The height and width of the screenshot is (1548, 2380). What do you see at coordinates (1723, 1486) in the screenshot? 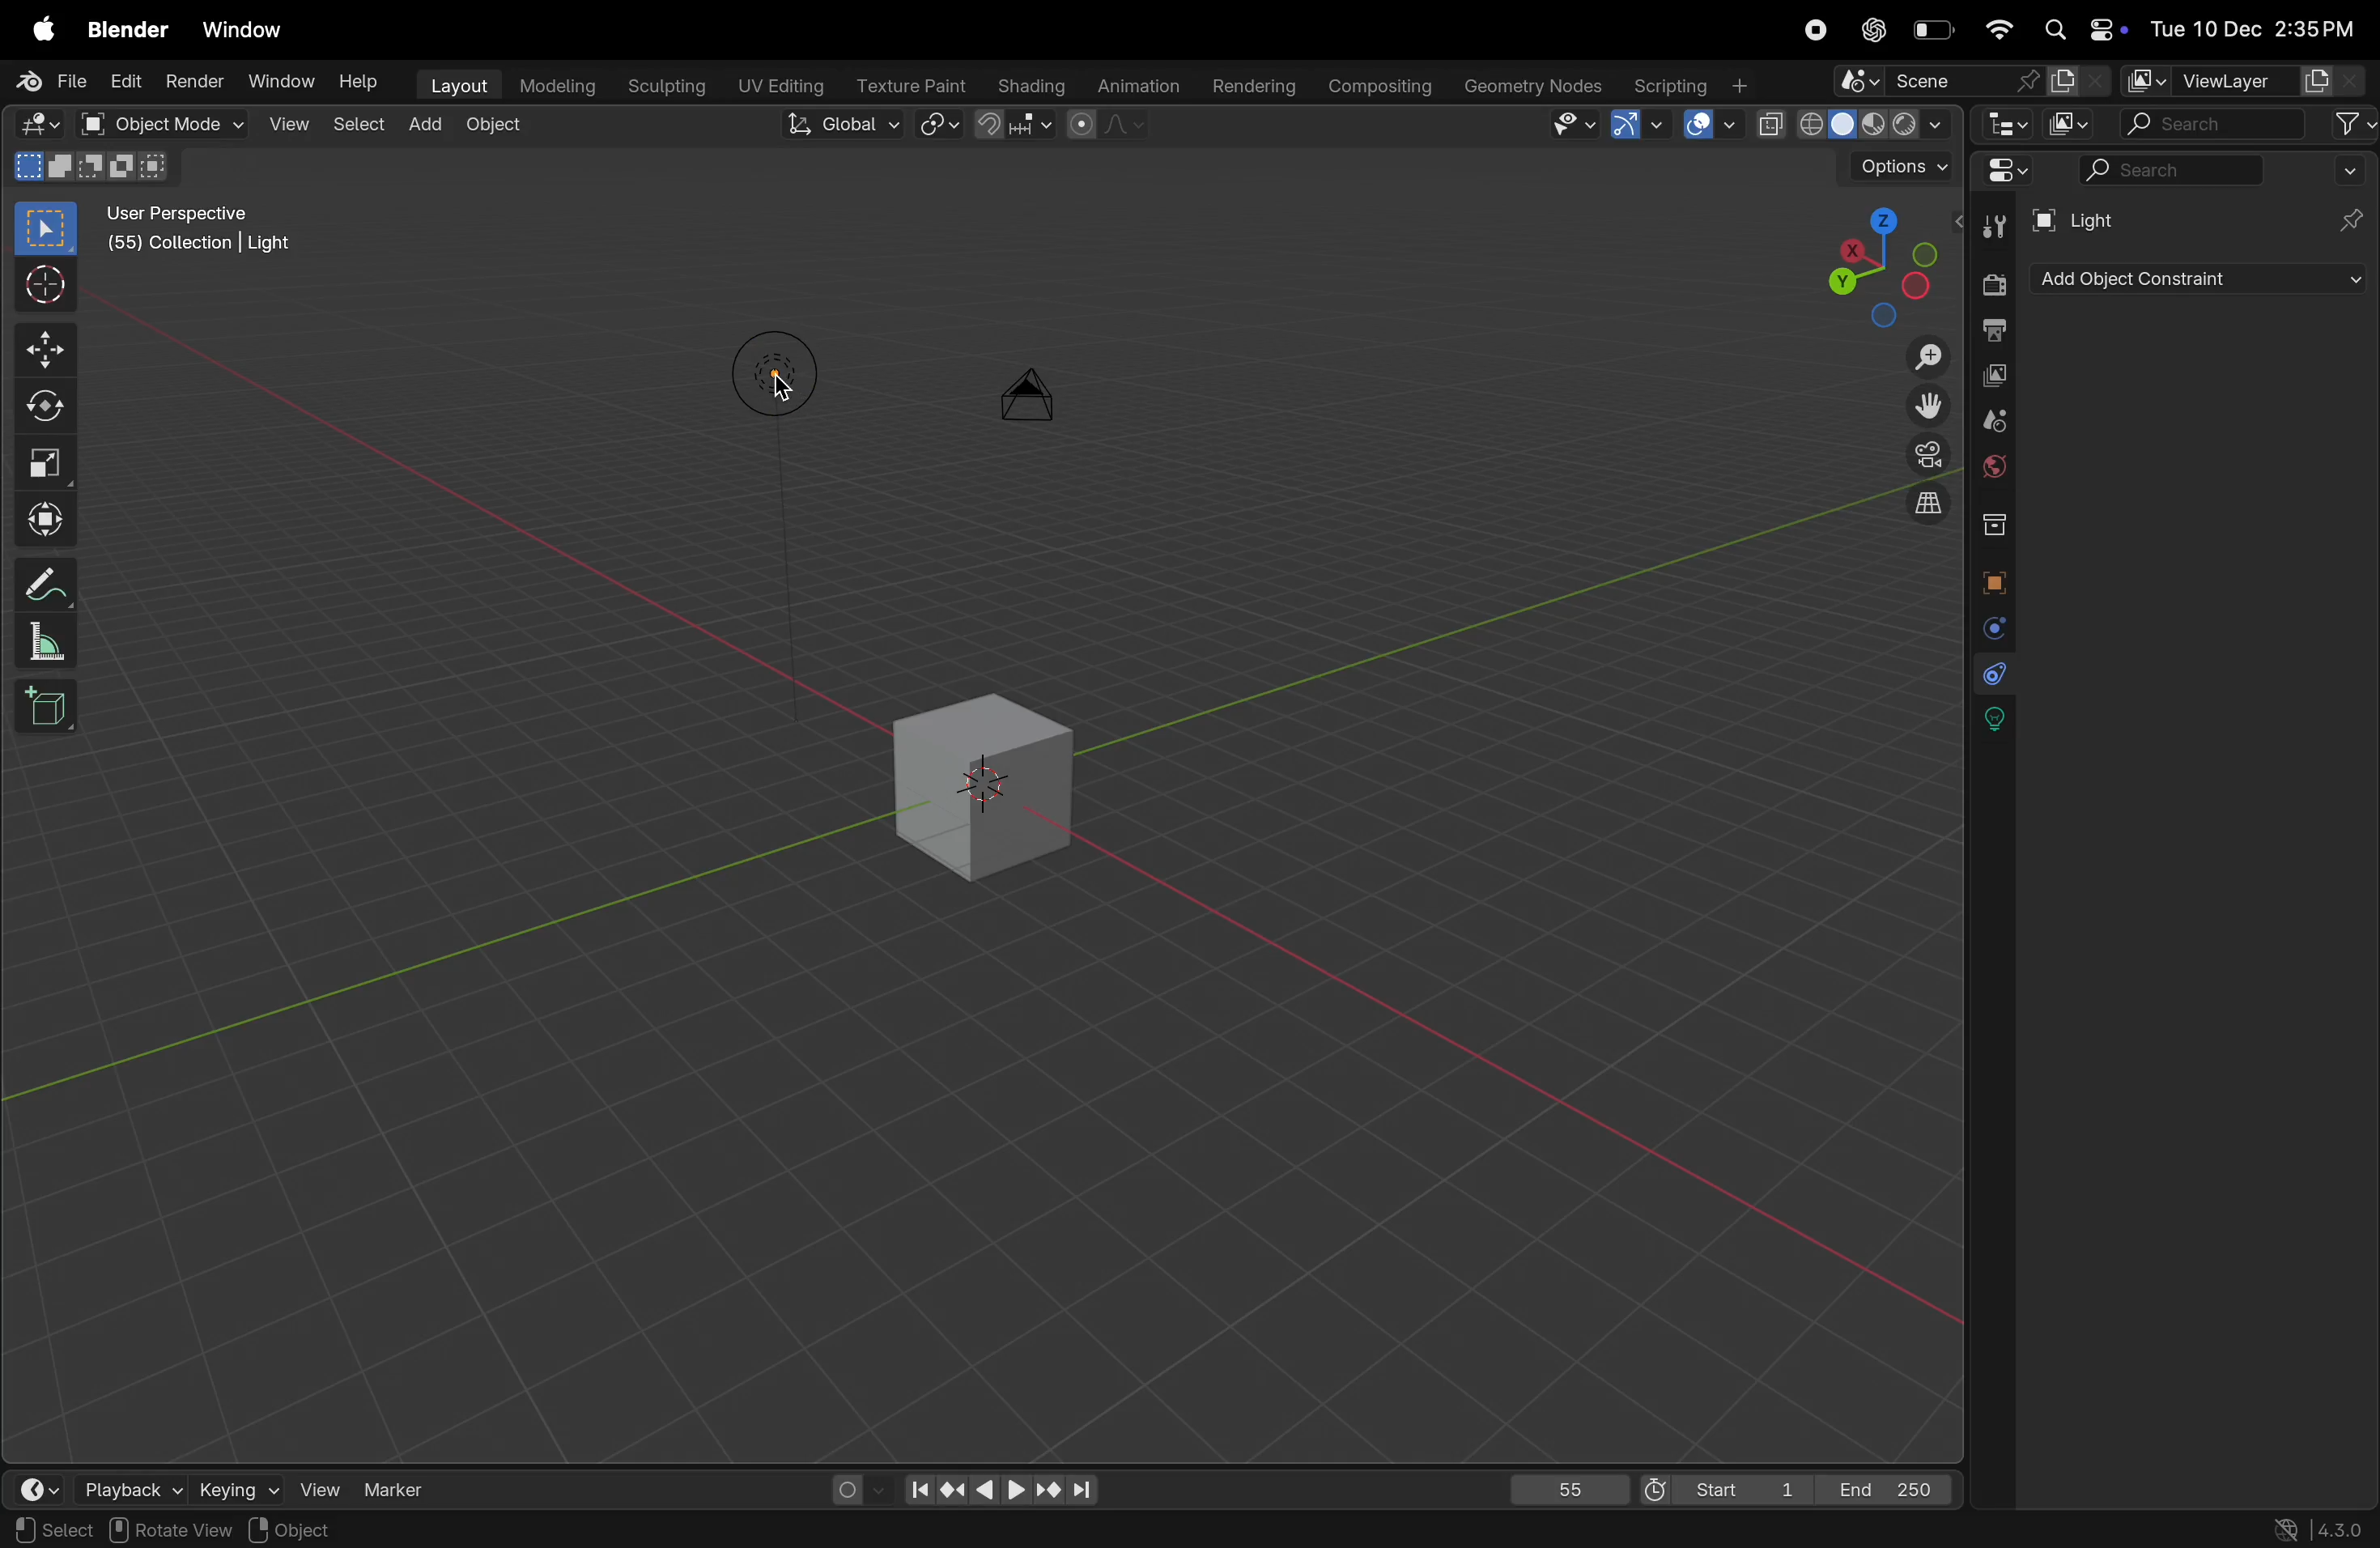
I see `Start 1` at bounding box center [1723, 1486].